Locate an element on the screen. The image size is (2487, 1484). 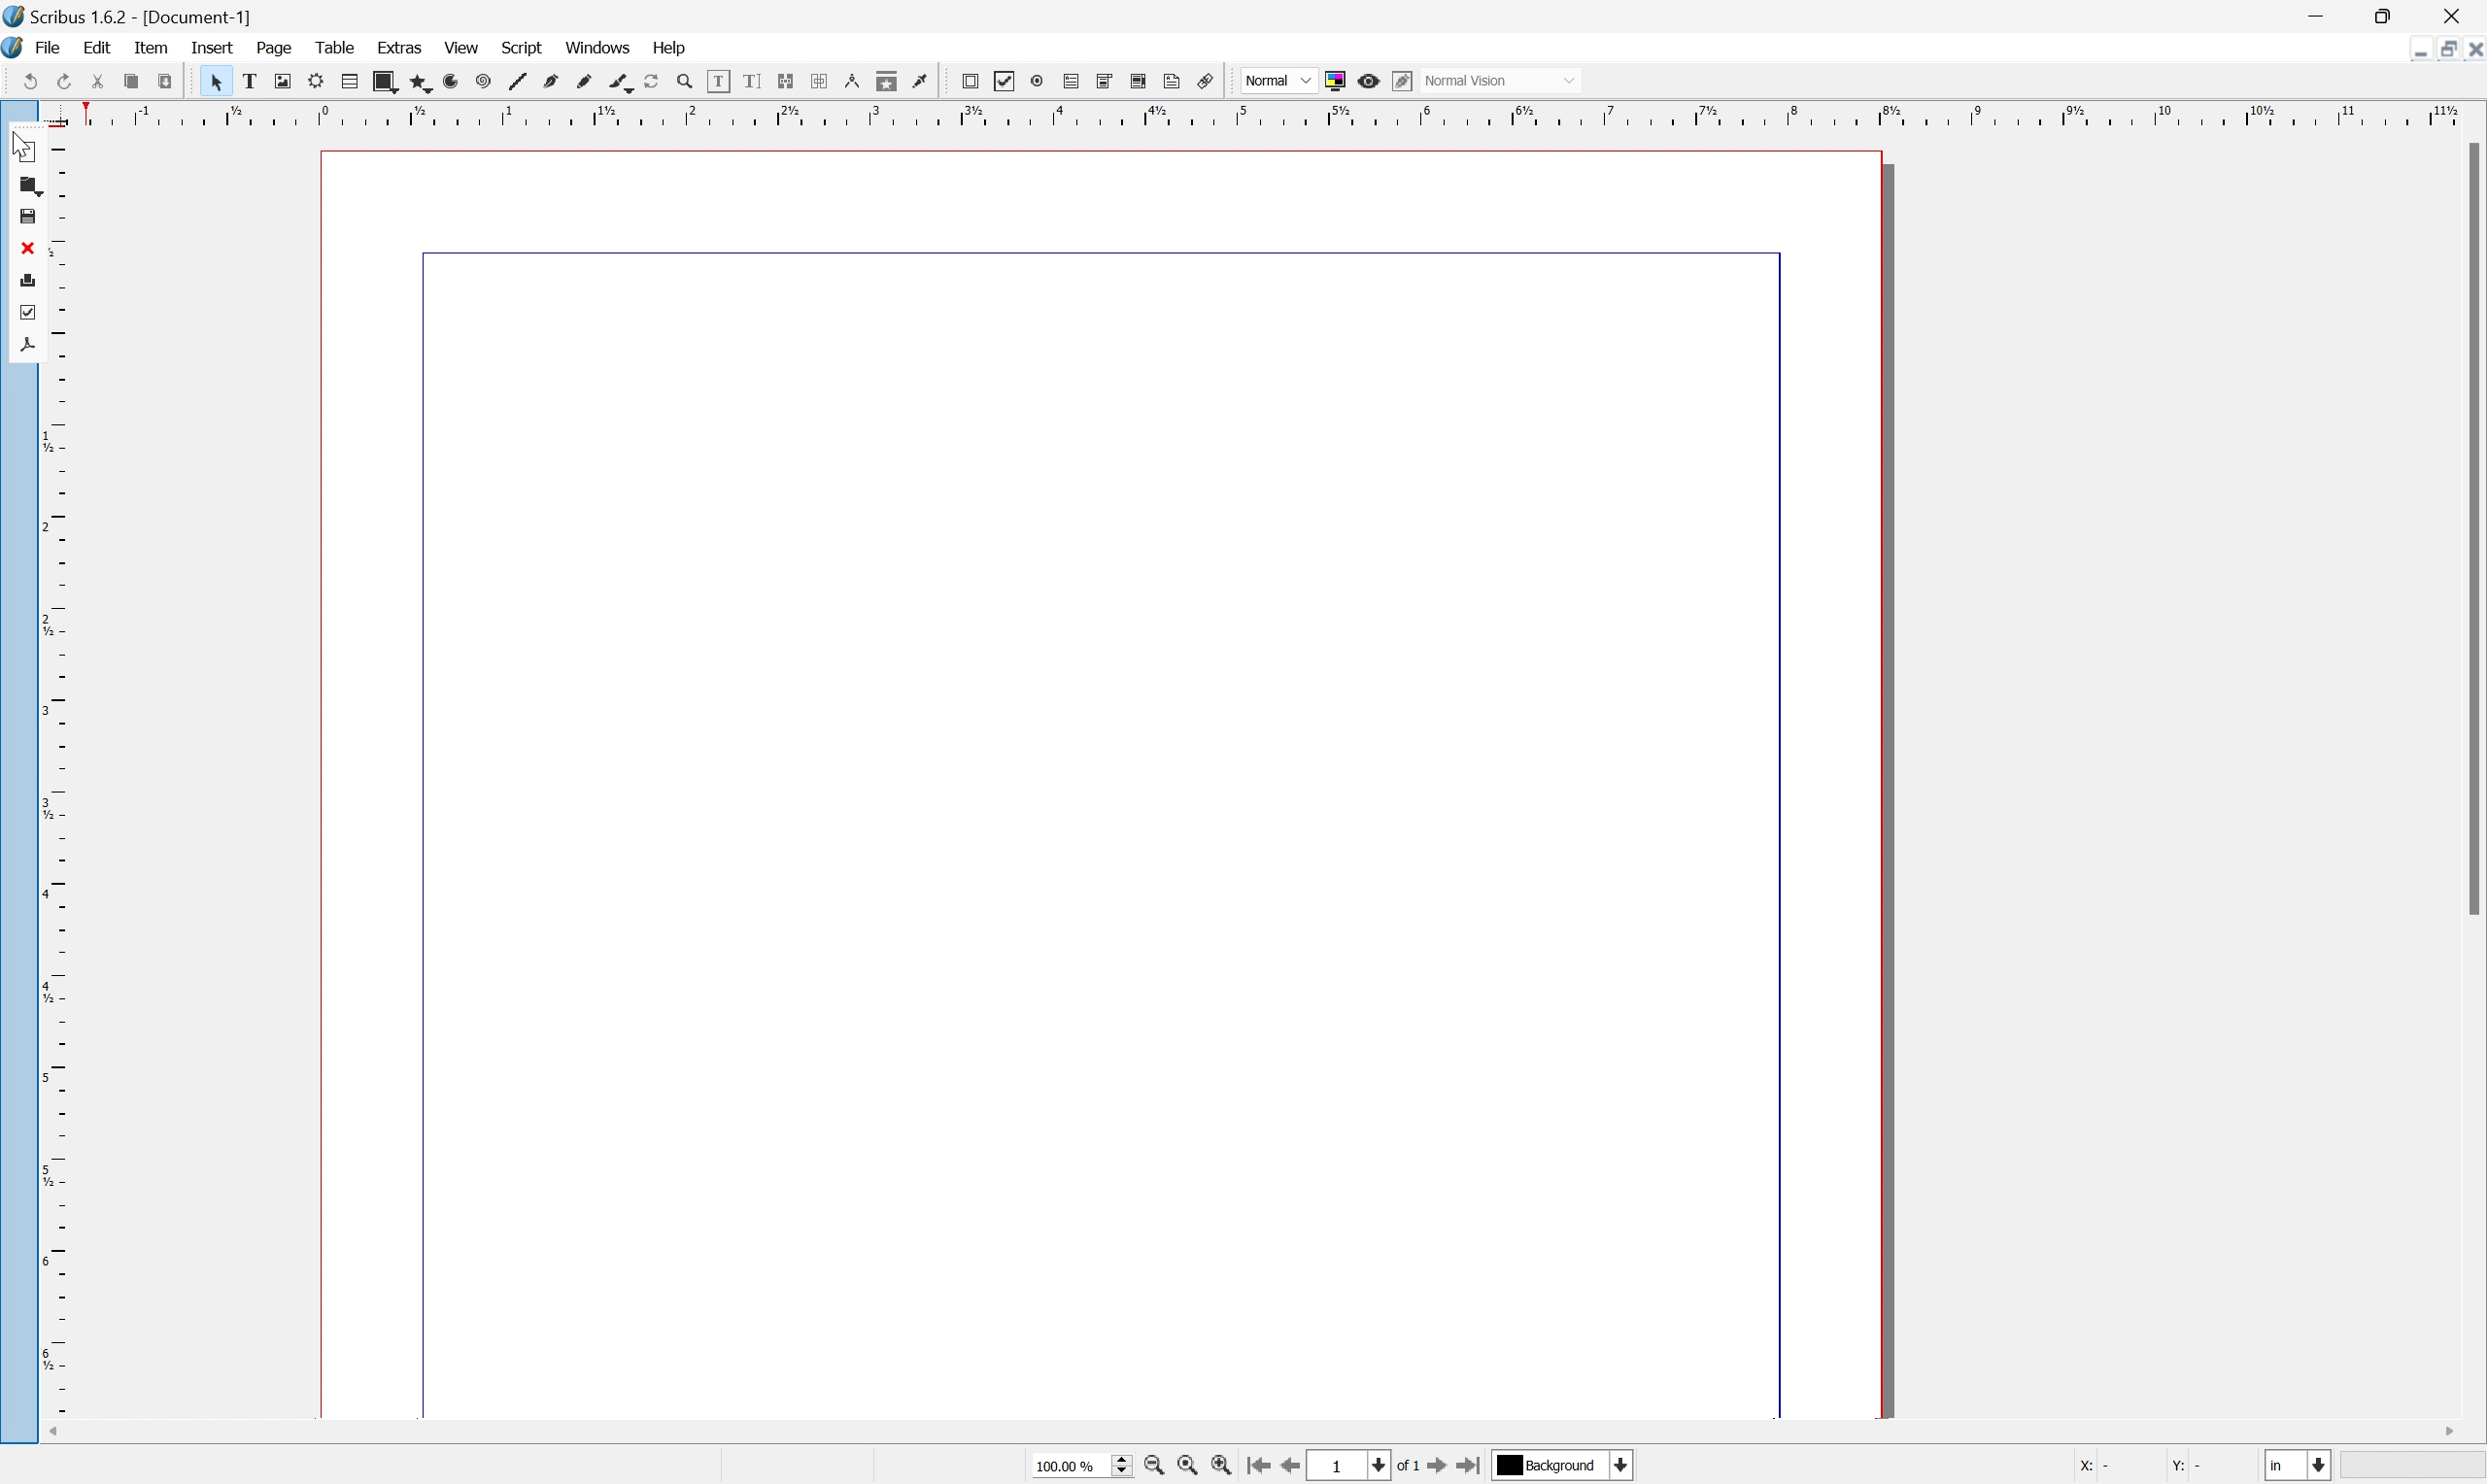
select current page is located at coordinates (1360, 1467).